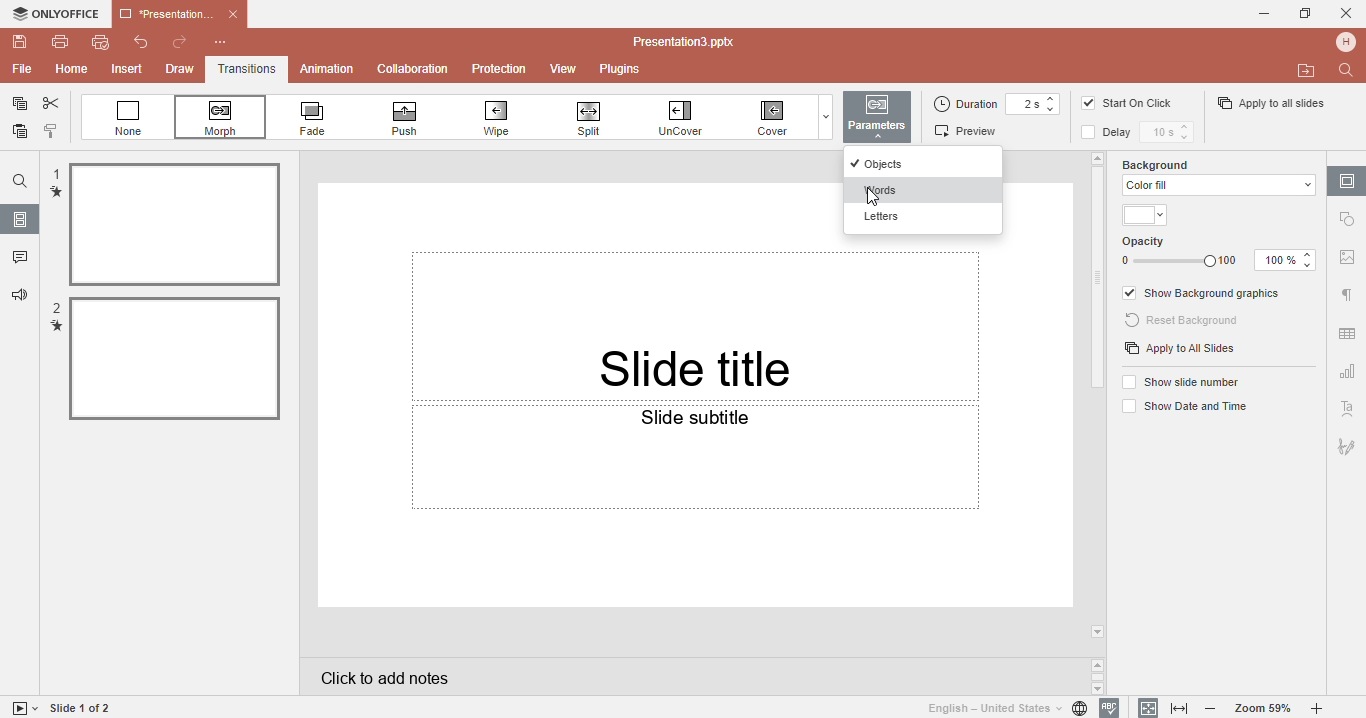 The image size is (1366, 718). Describe the element at coordinates (1185, 321) in the screenshot. I see `Reset background` at that location.